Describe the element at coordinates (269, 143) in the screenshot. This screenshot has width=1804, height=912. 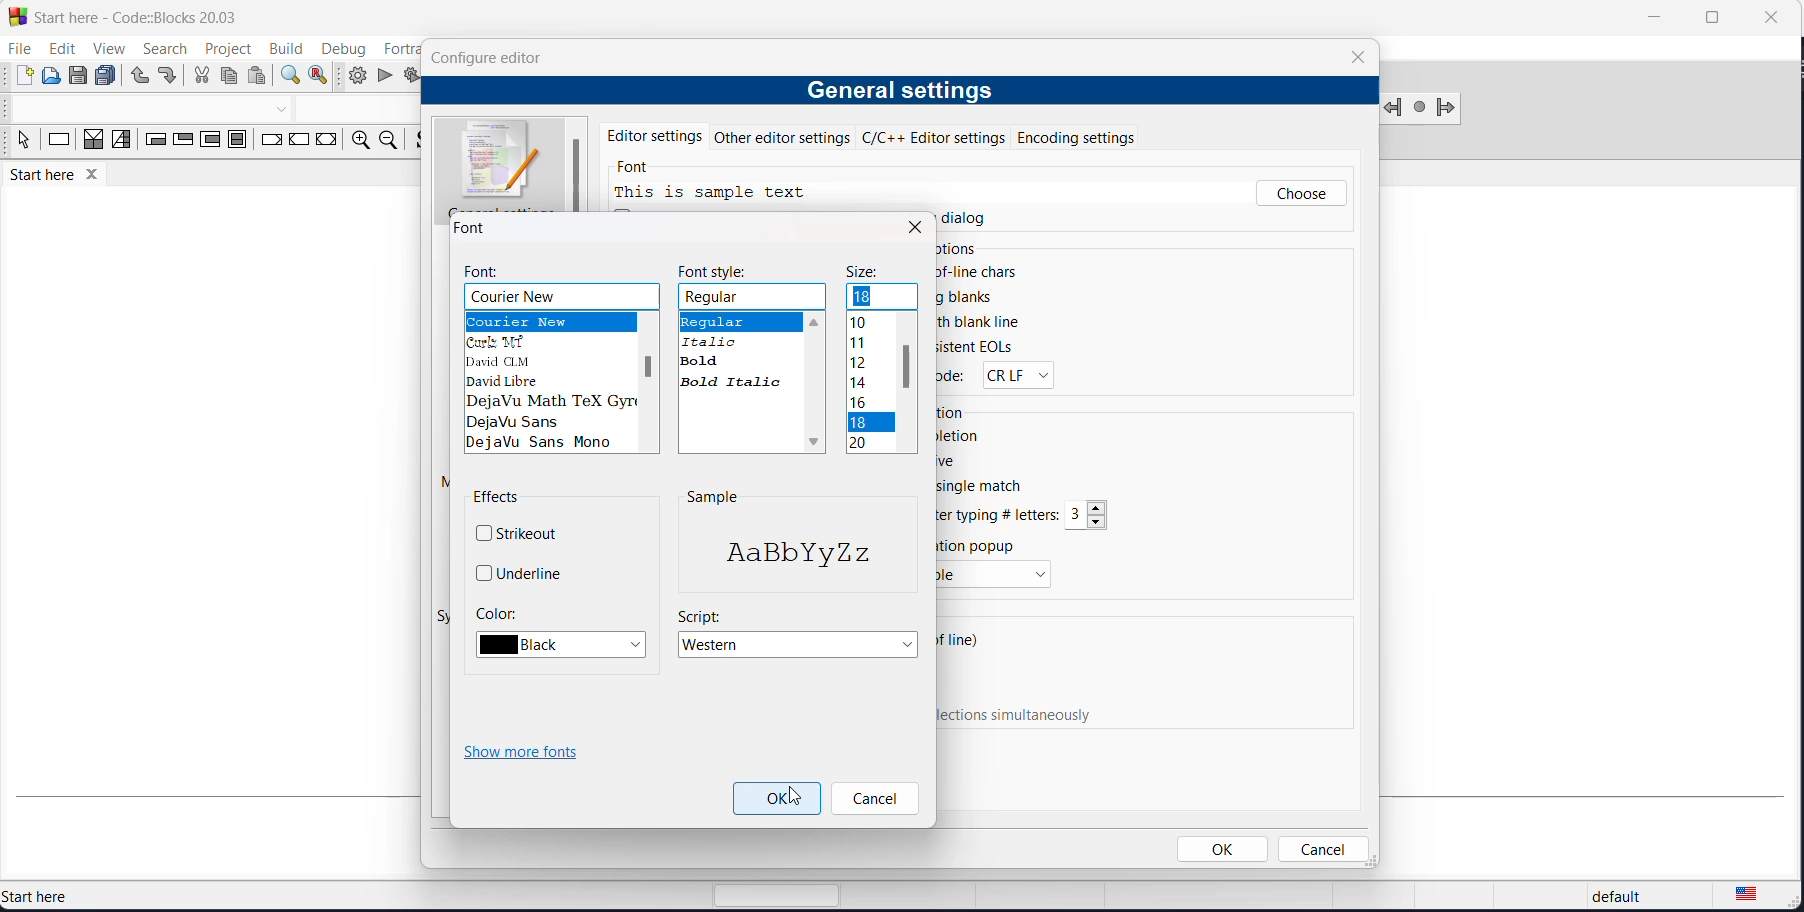
I see `break instruction` at that location.